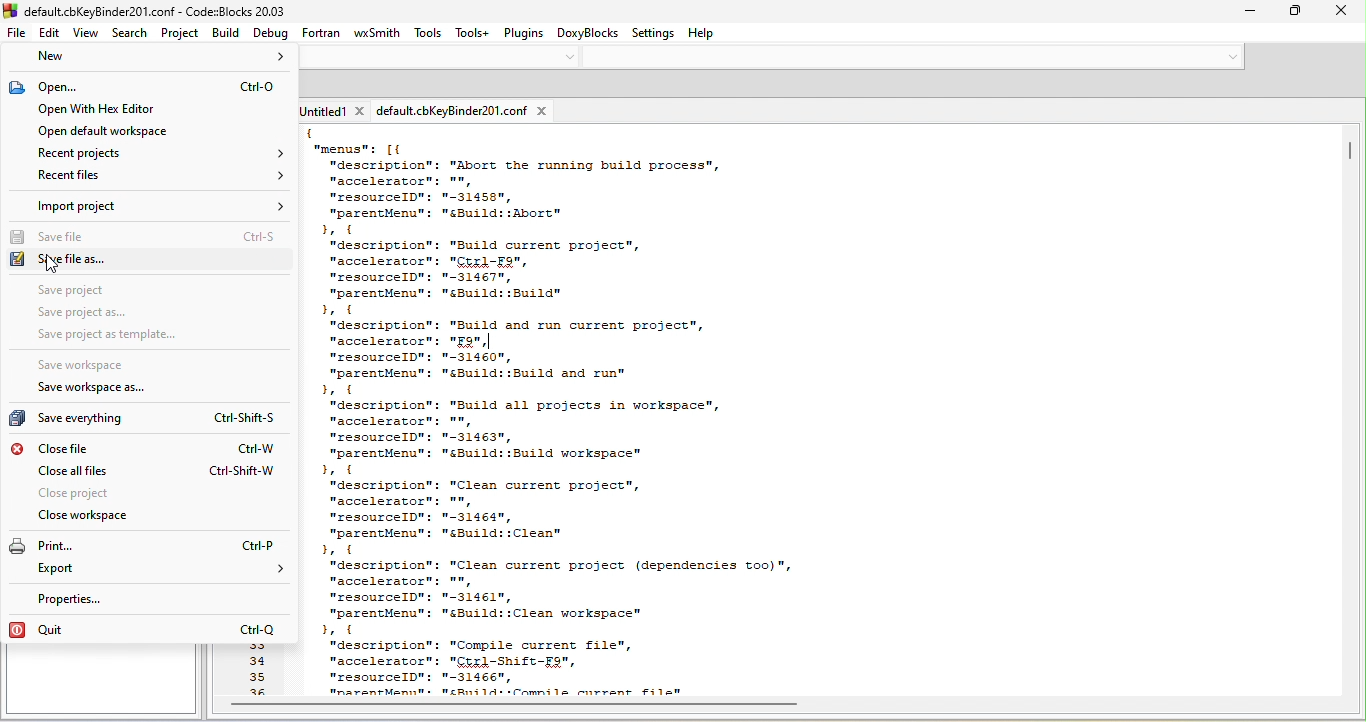  Describe the element at coordinates (134, 108) in the screenshot. I see `open with hex editor` at that location.